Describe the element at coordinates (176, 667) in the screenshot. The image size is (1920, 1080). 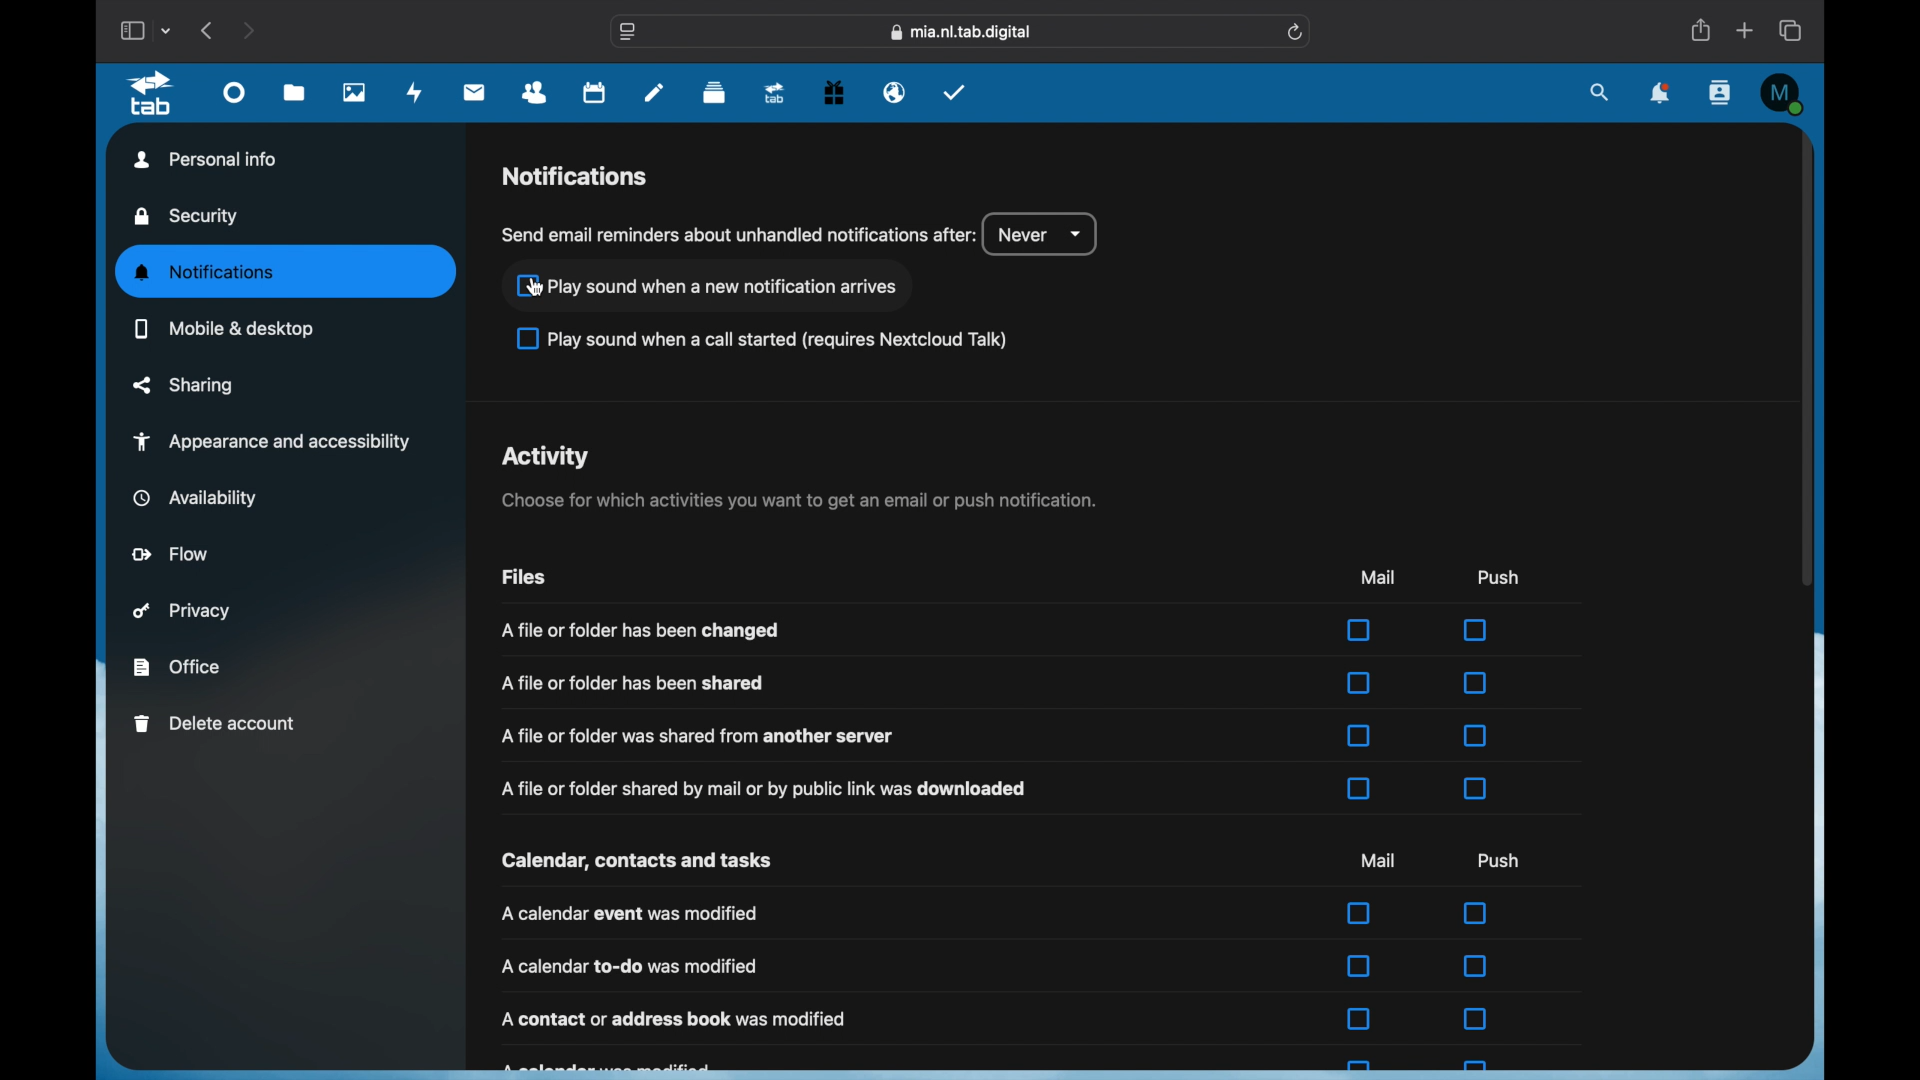
I see `office` at that location.